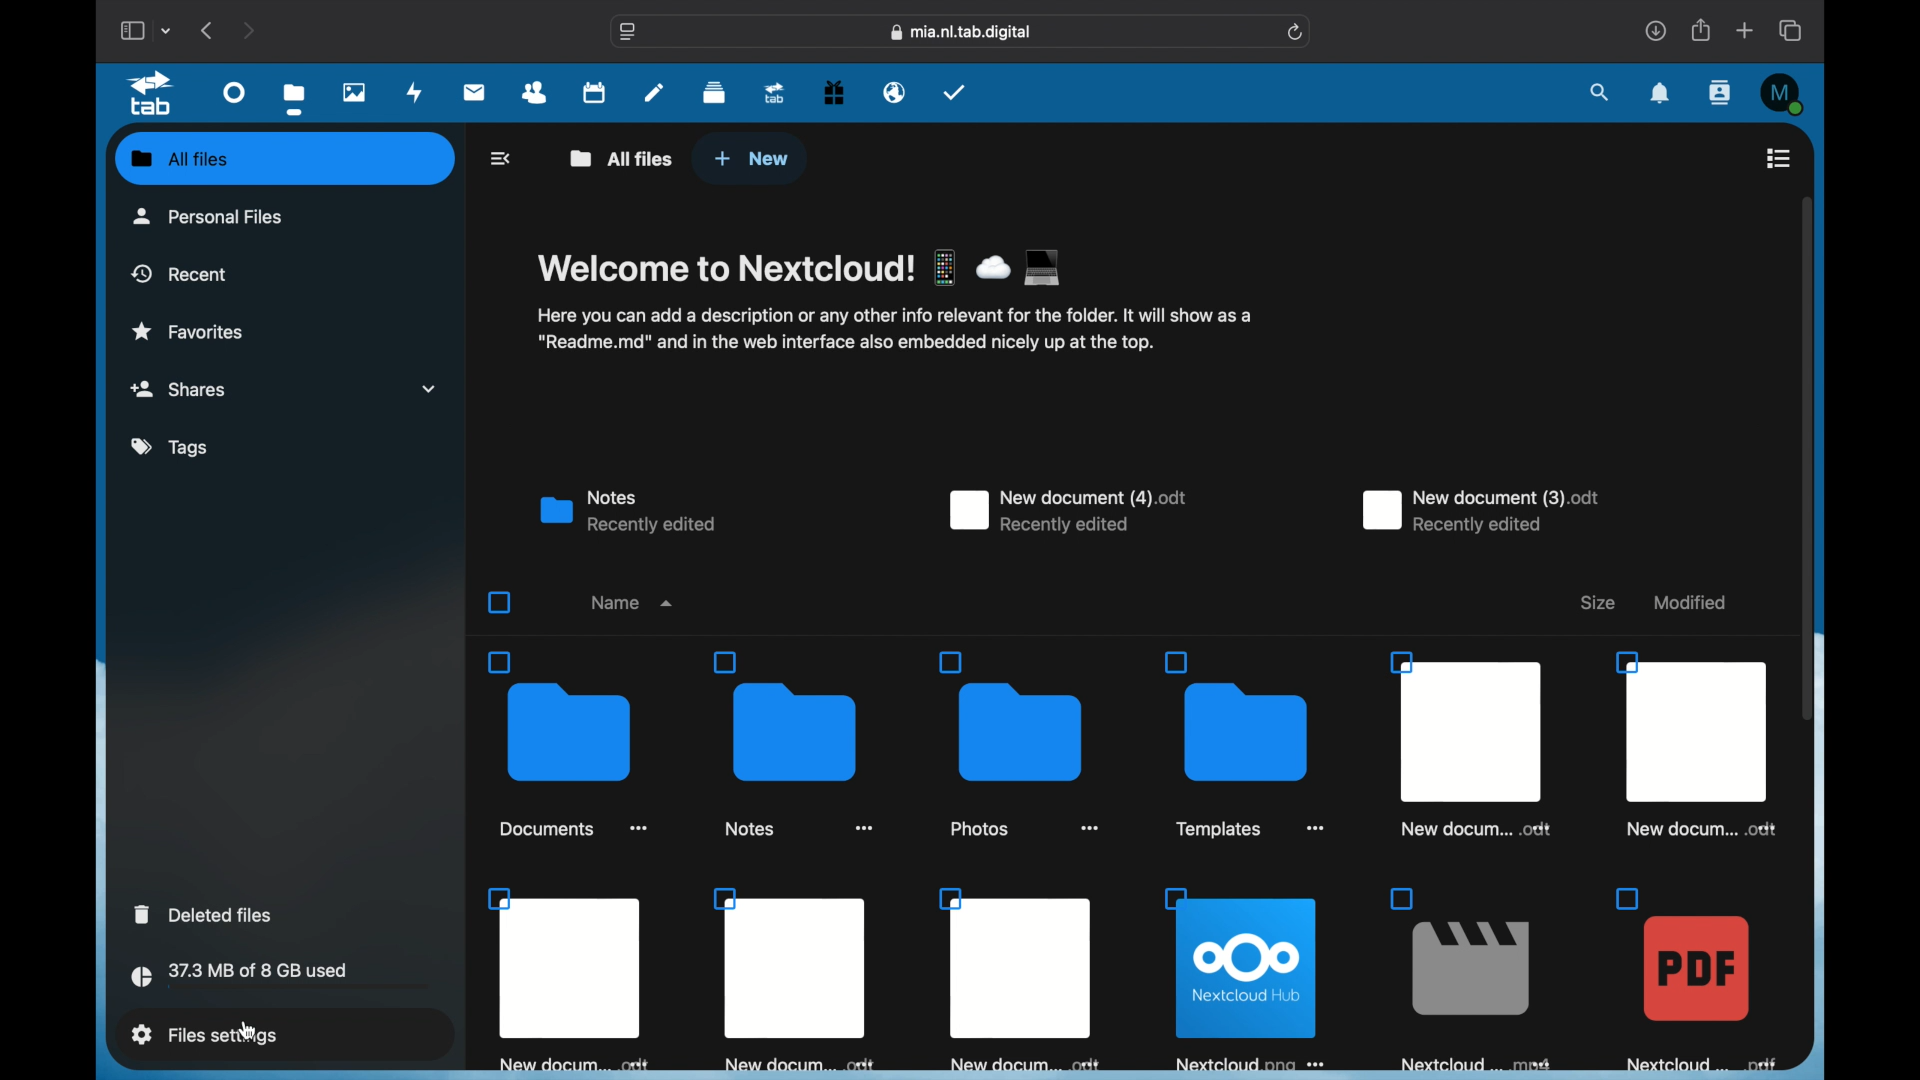 This screenshot has width=1920, height=1080. Describe the element at coordinates (283, 387) in the screenshot. I see `shares` at that location.